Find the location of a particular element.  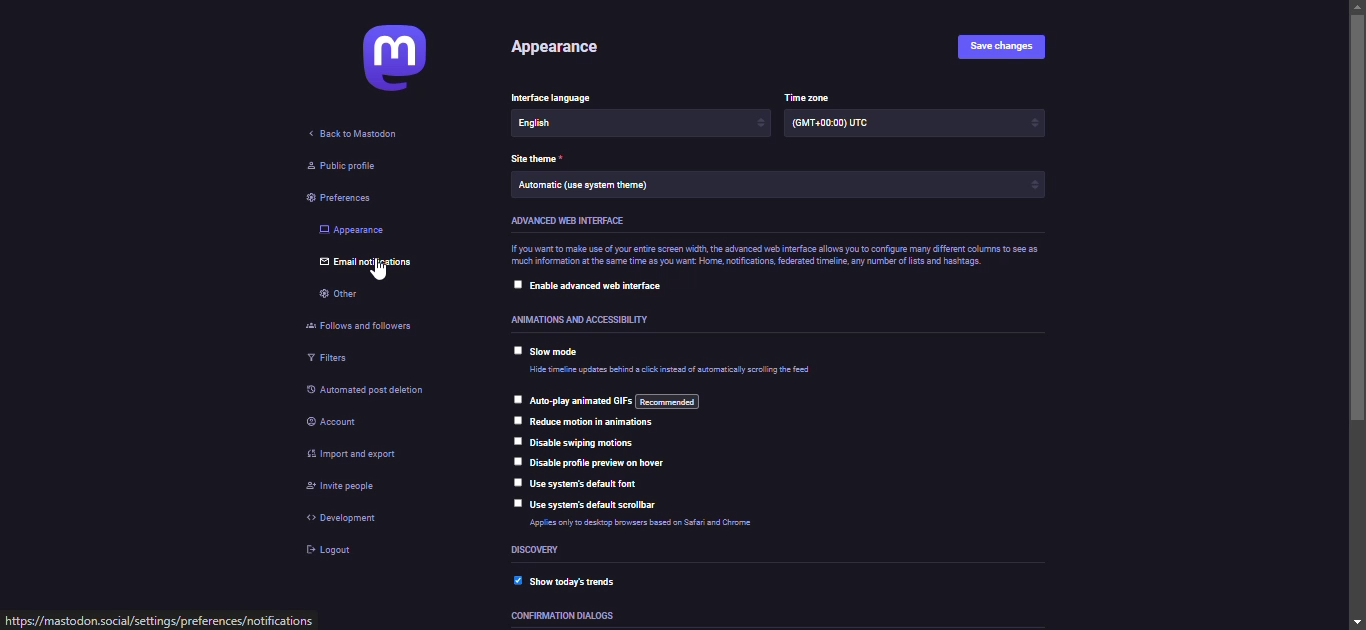

language is located at coordinates (575, 126).